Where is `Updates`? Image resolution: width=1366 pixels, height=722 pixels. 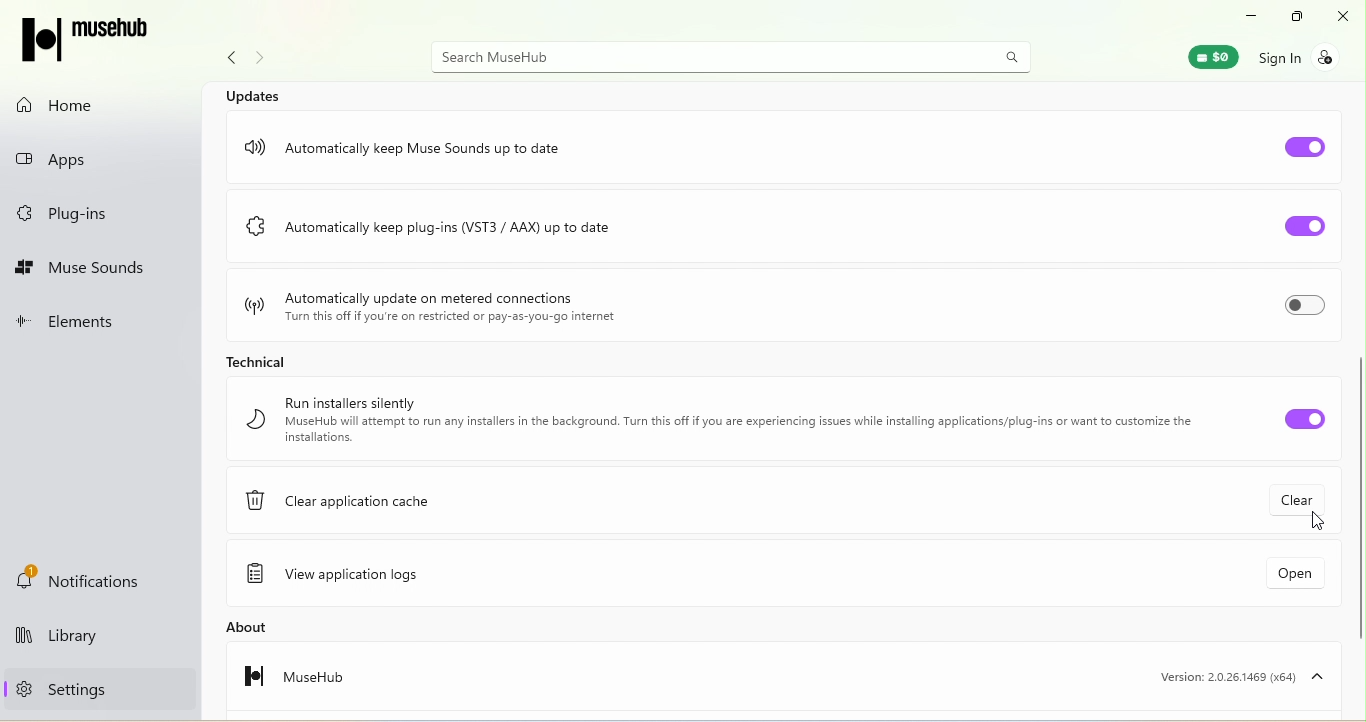
Updates is located at coordinates (257, 94).